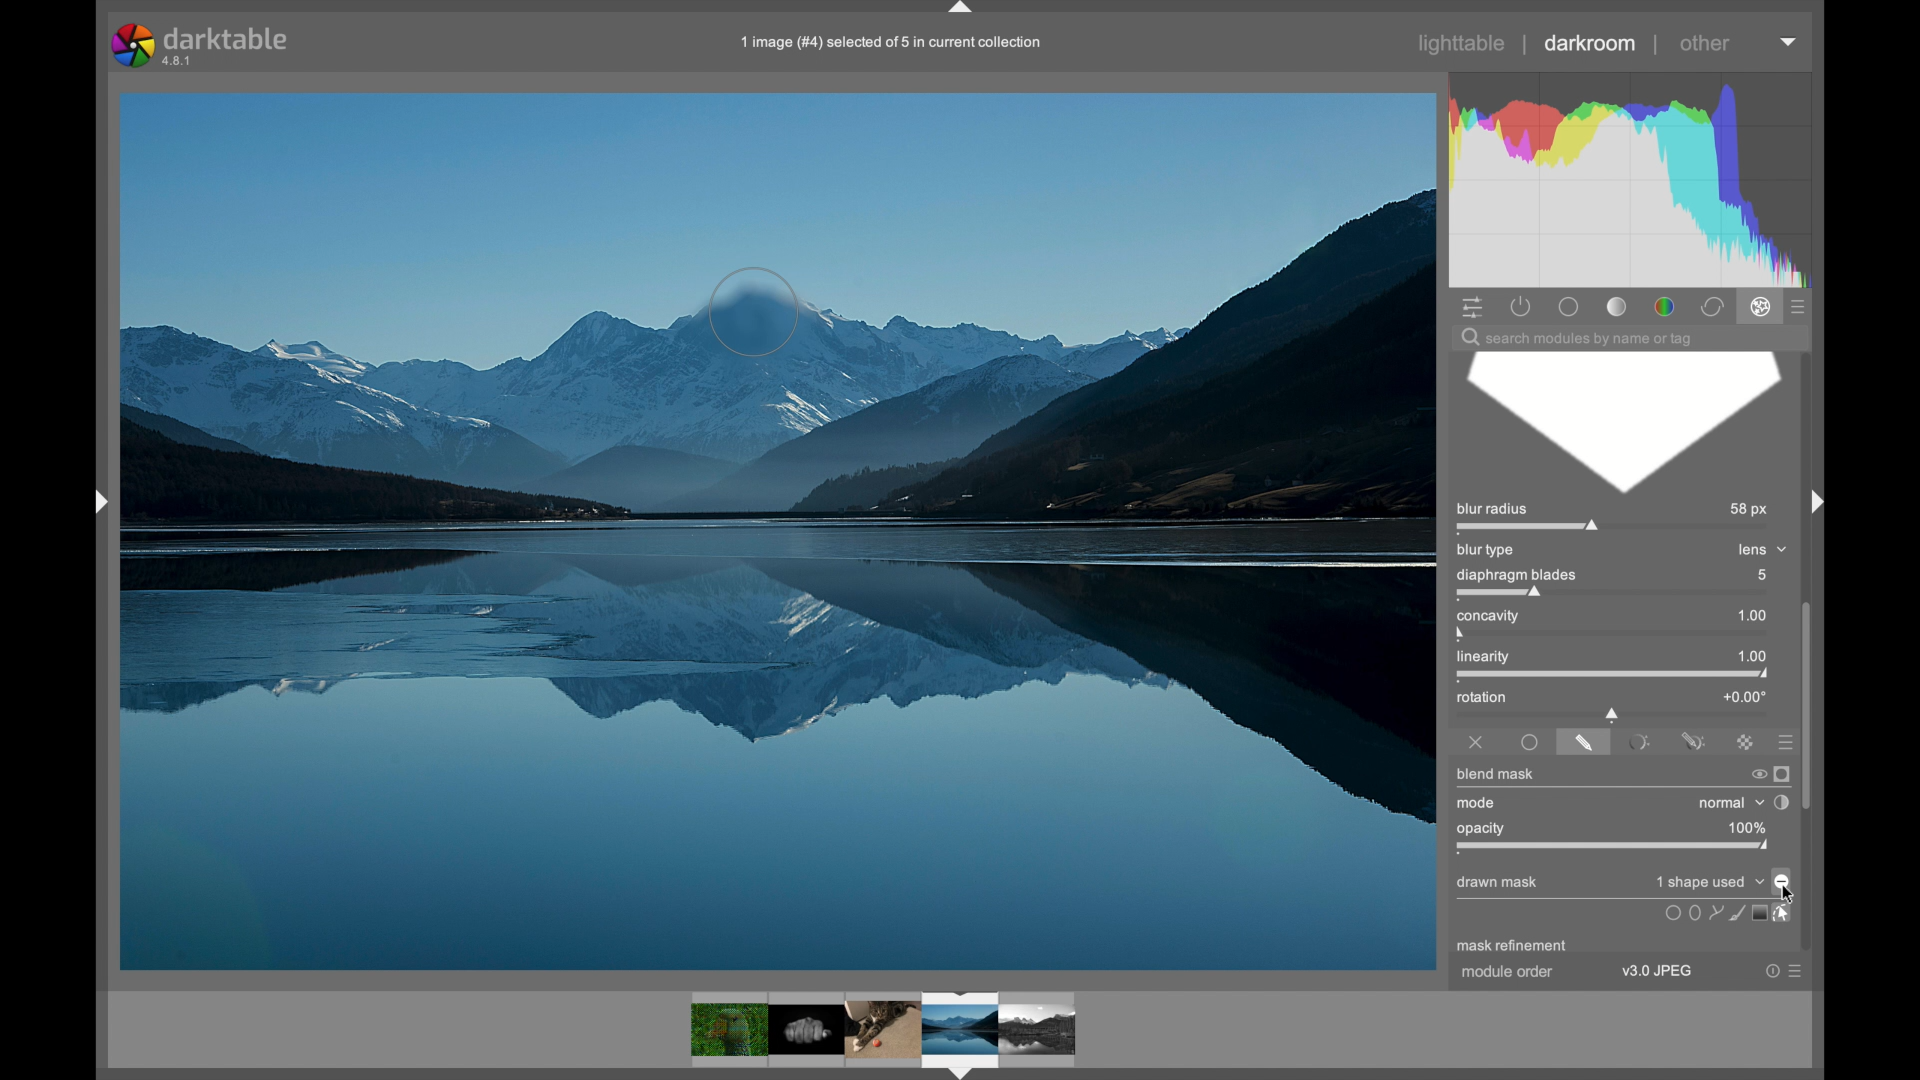 This screenshot has width=1920, height=1080. What do you see at coordinates (1613, 713) in the screenshot?
I see `slider` at bounding box center [1613, 713].